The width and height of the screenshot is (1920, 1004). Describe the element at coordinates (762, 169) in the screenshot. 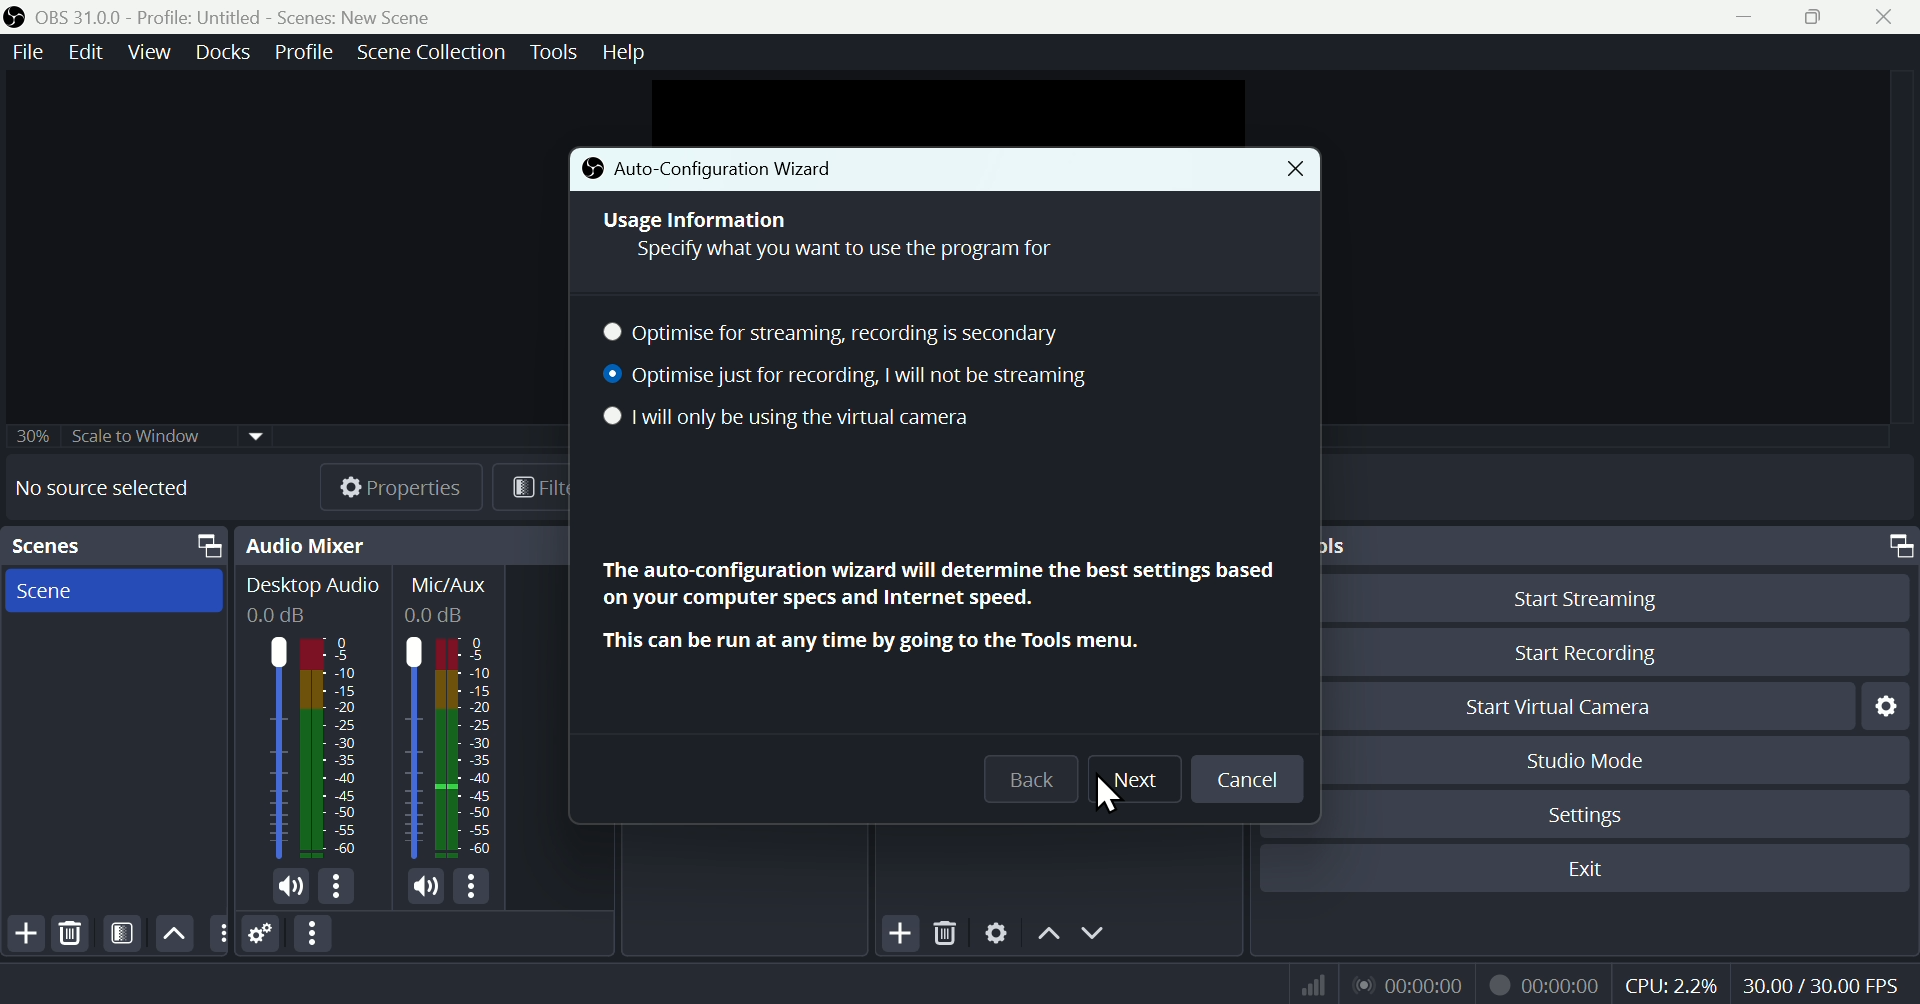

I see `Auto-Configuration Wizard` at that location.